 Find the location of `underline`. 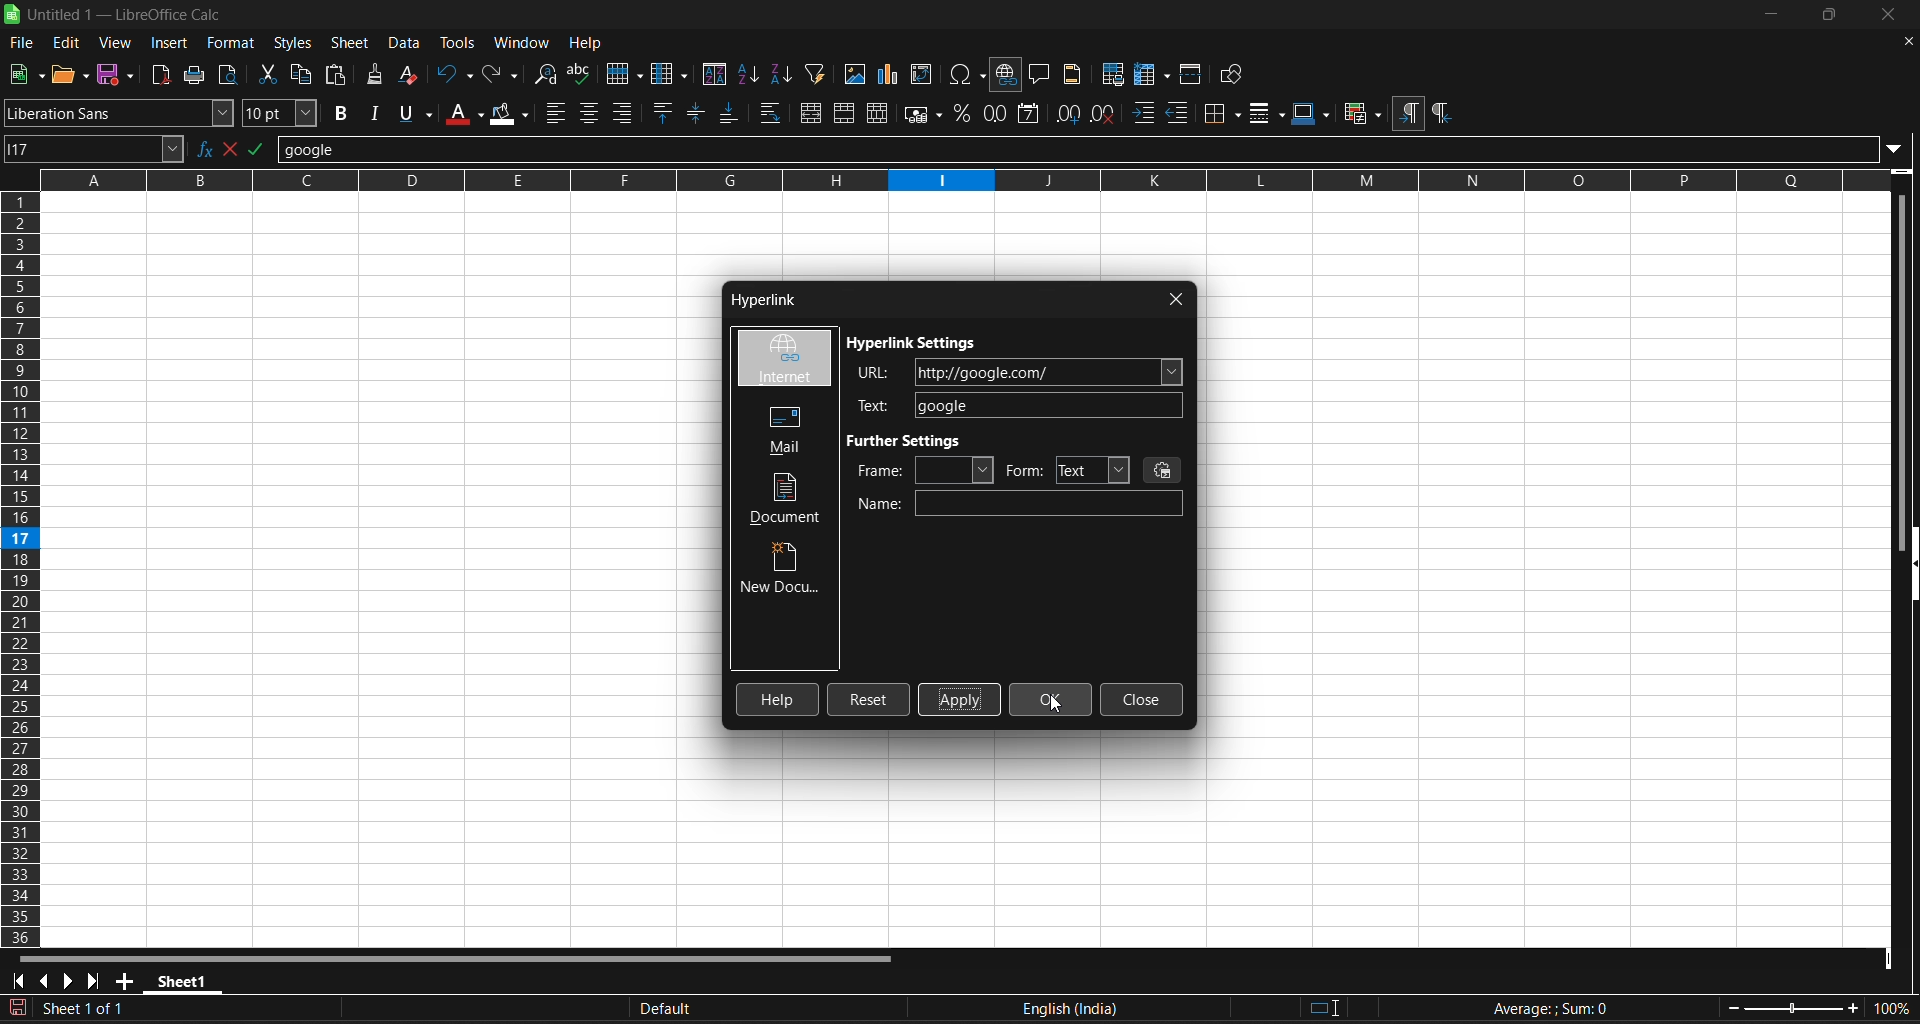

underline is located at coordinates (414, 113).